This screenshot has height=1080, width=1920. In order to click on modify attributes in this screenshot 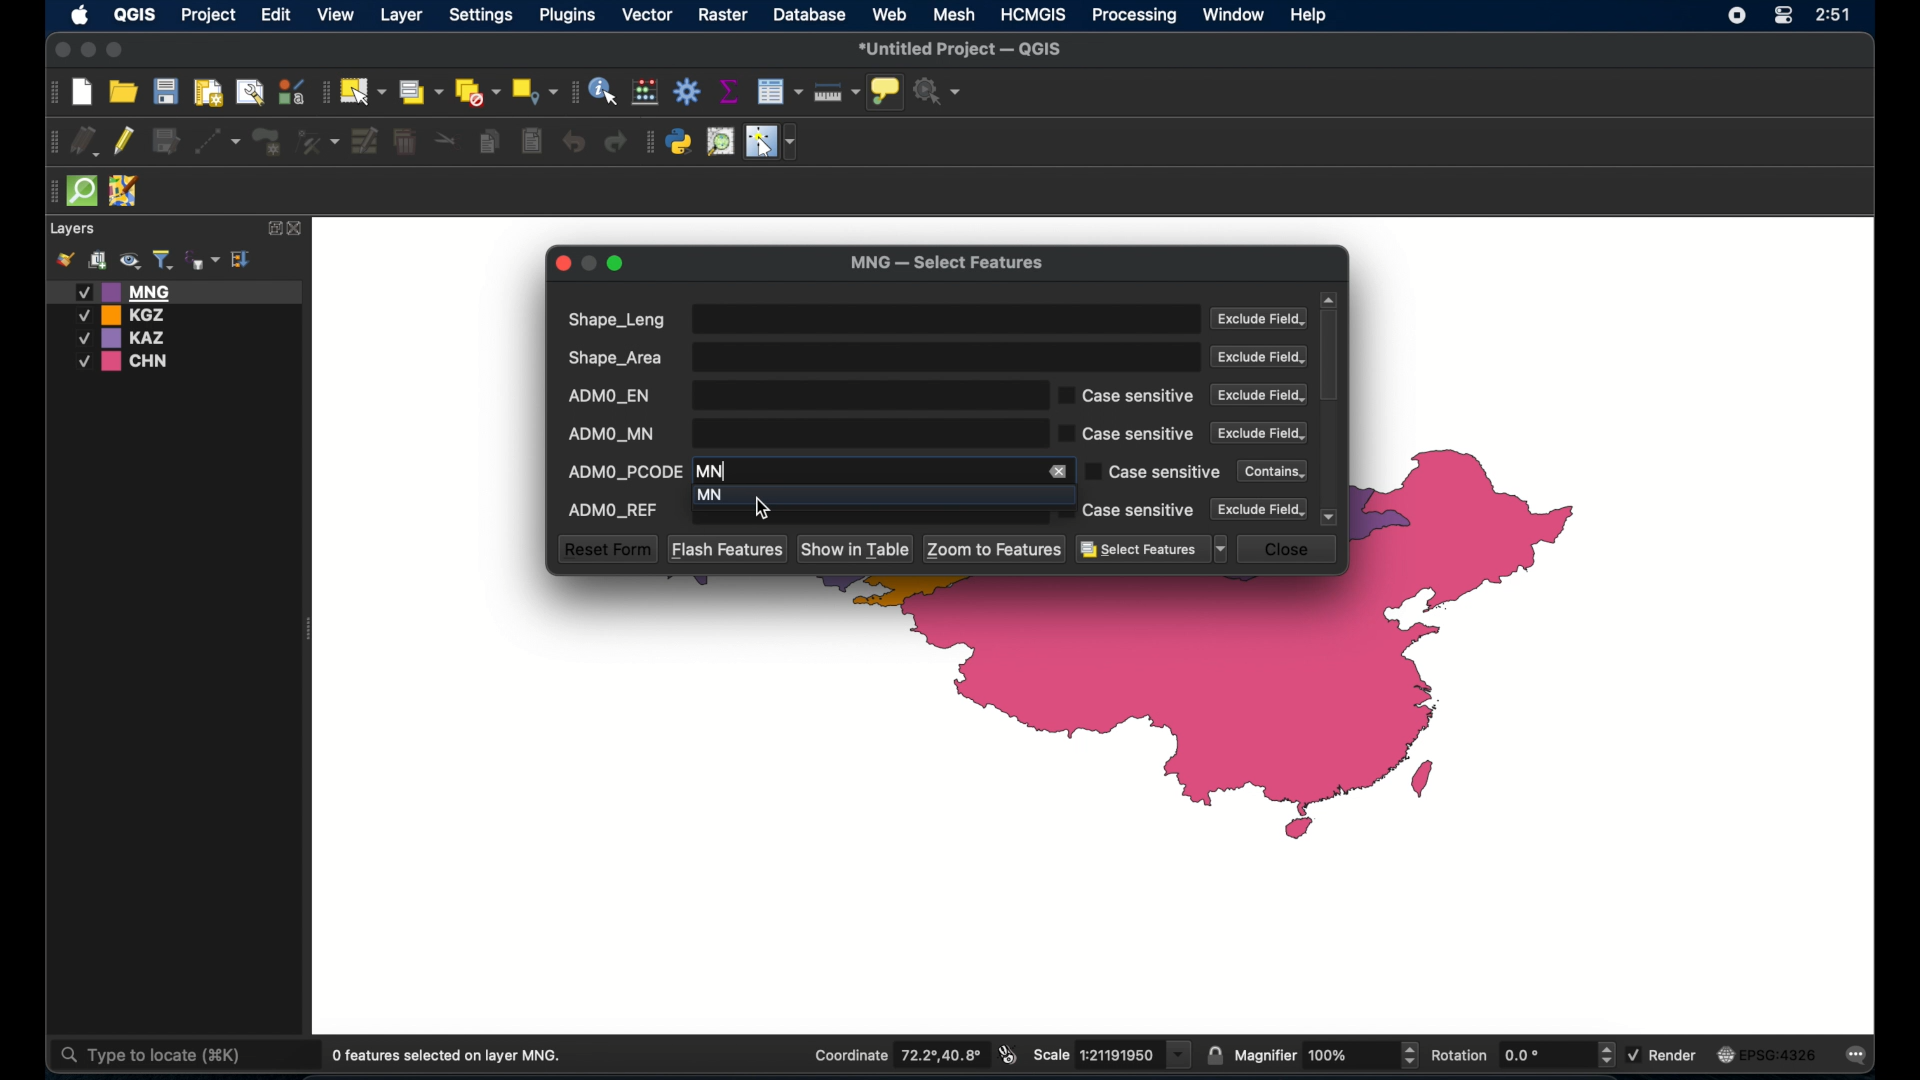, I will do `click(365, 142)`.